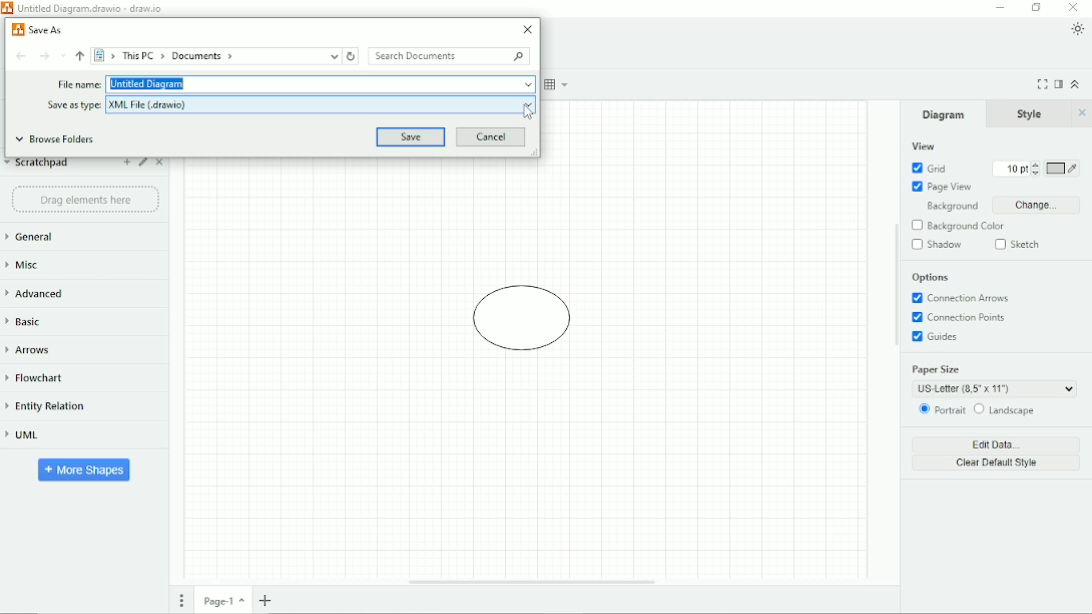 This screenshot has width=1092, height=614. Describe the element at coordinates (27, 265) in the screenshot. I see `Misc` at that location.